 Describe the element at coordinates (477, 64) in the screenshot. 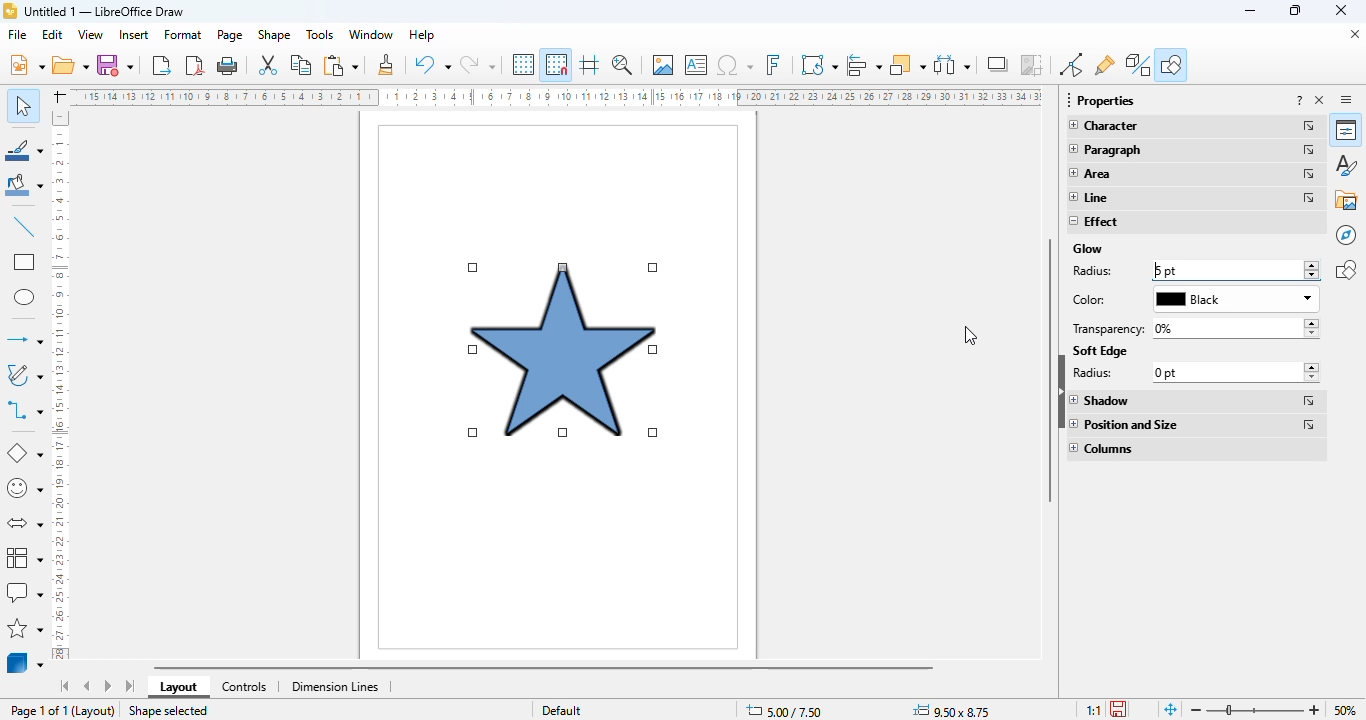

I see `redo` at that location.